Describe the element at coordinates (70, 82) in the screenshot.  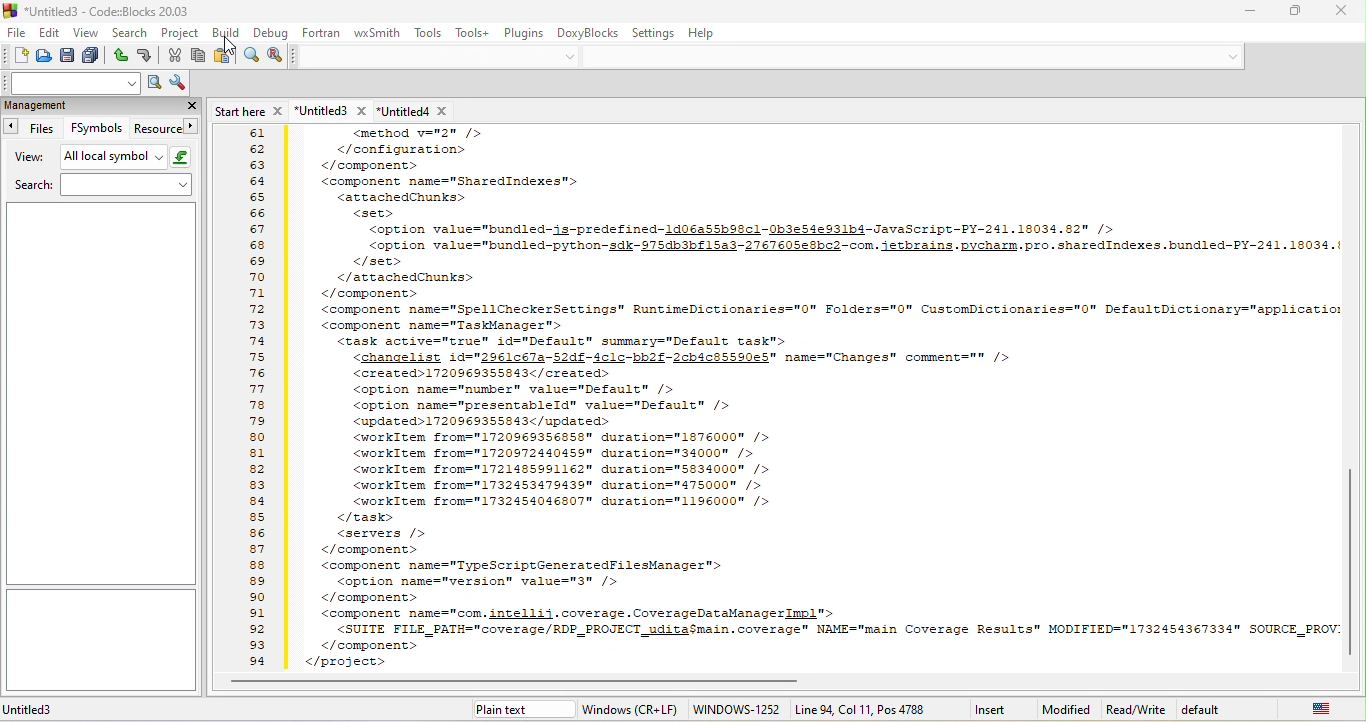
I see `text to search` at that location.